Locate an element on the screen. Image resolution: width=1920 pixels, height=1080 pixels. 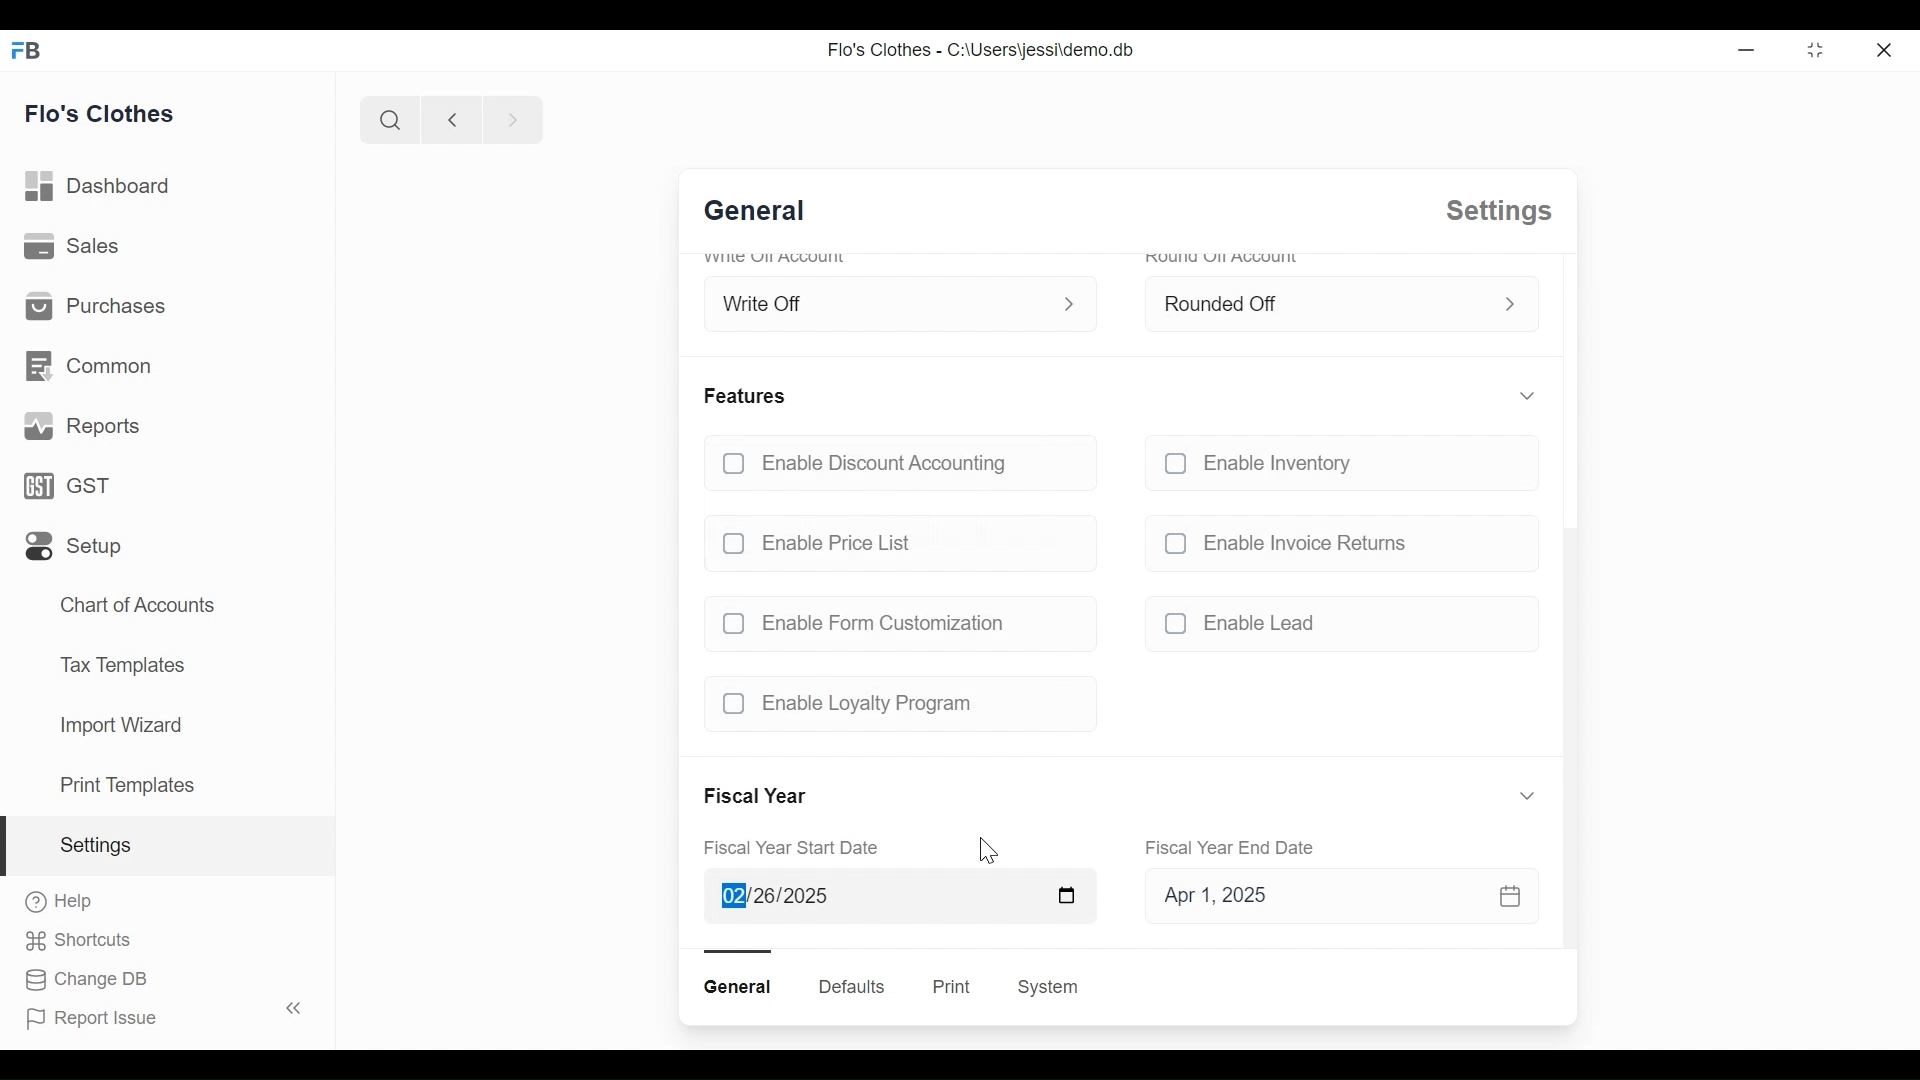
Write Off is located at coordinates (879, 299).